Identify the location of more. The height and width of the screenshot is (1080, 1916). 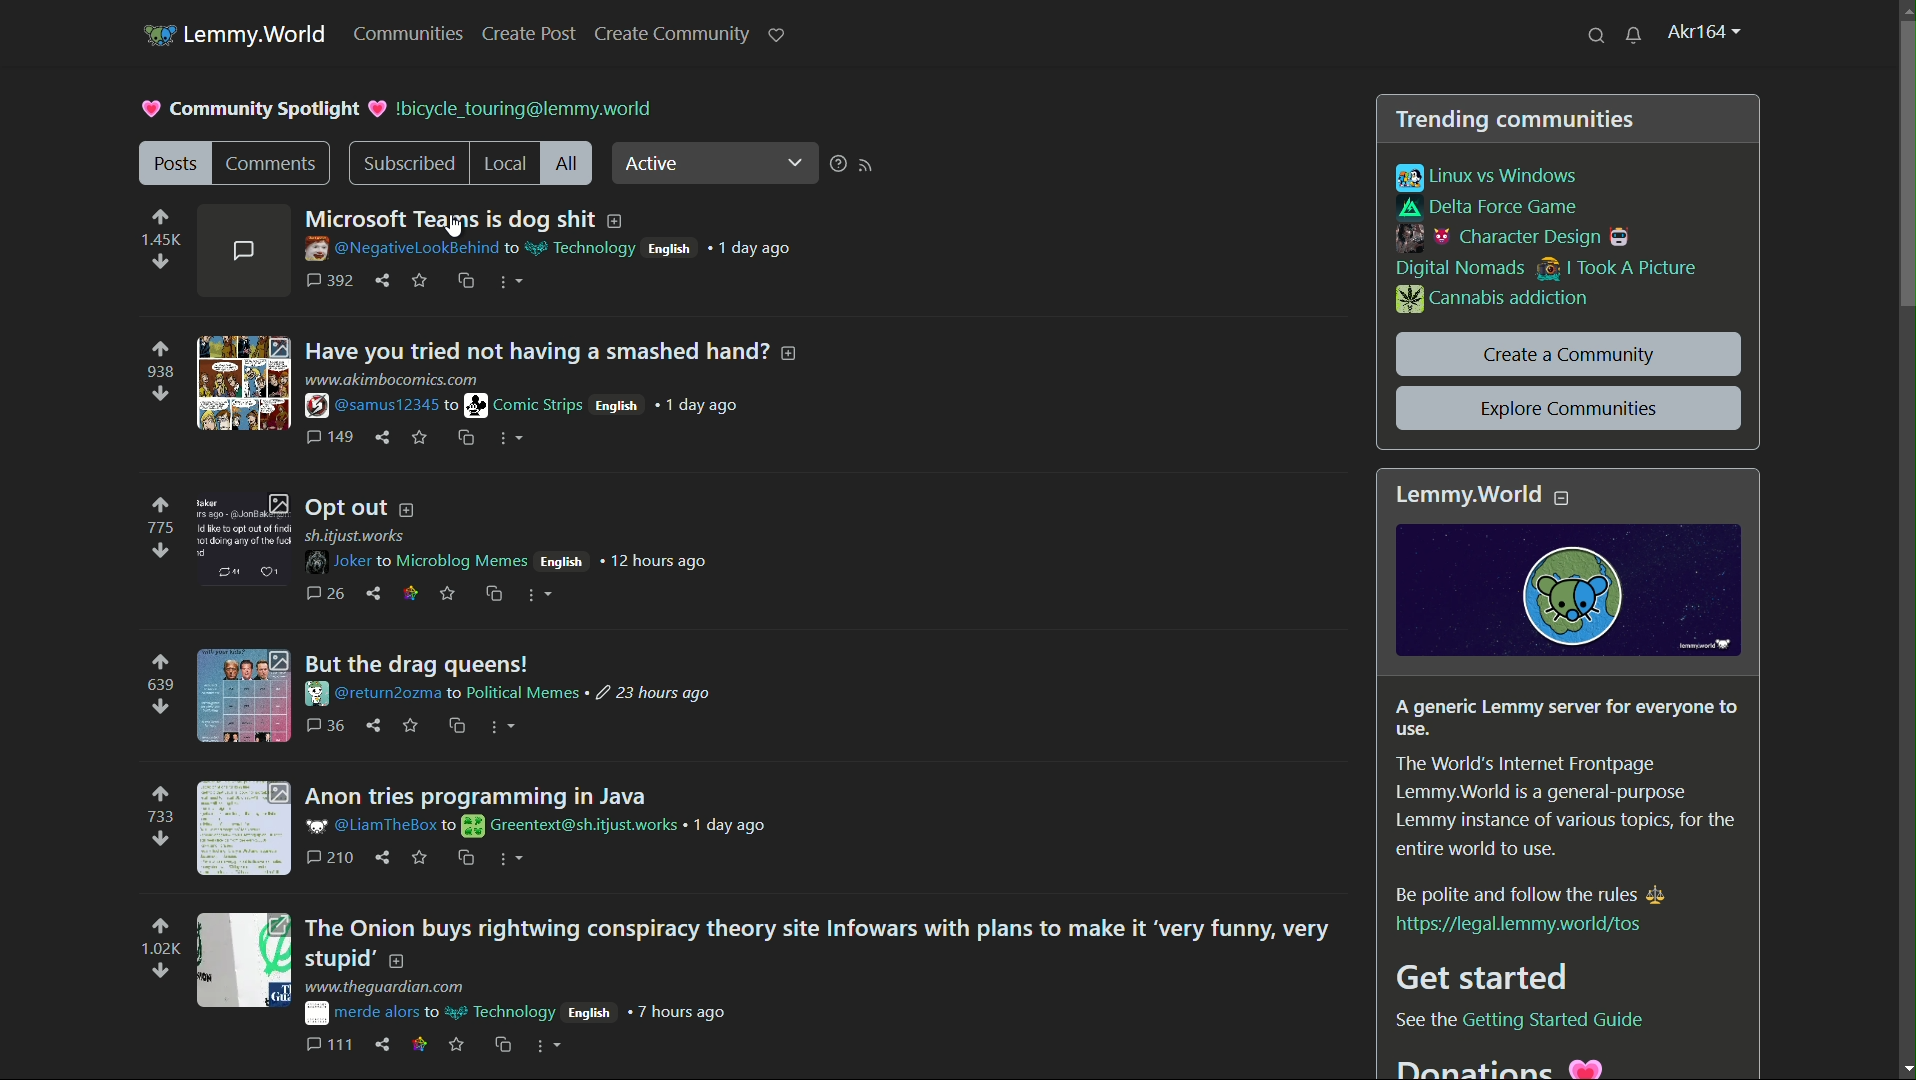
(549, 1050).